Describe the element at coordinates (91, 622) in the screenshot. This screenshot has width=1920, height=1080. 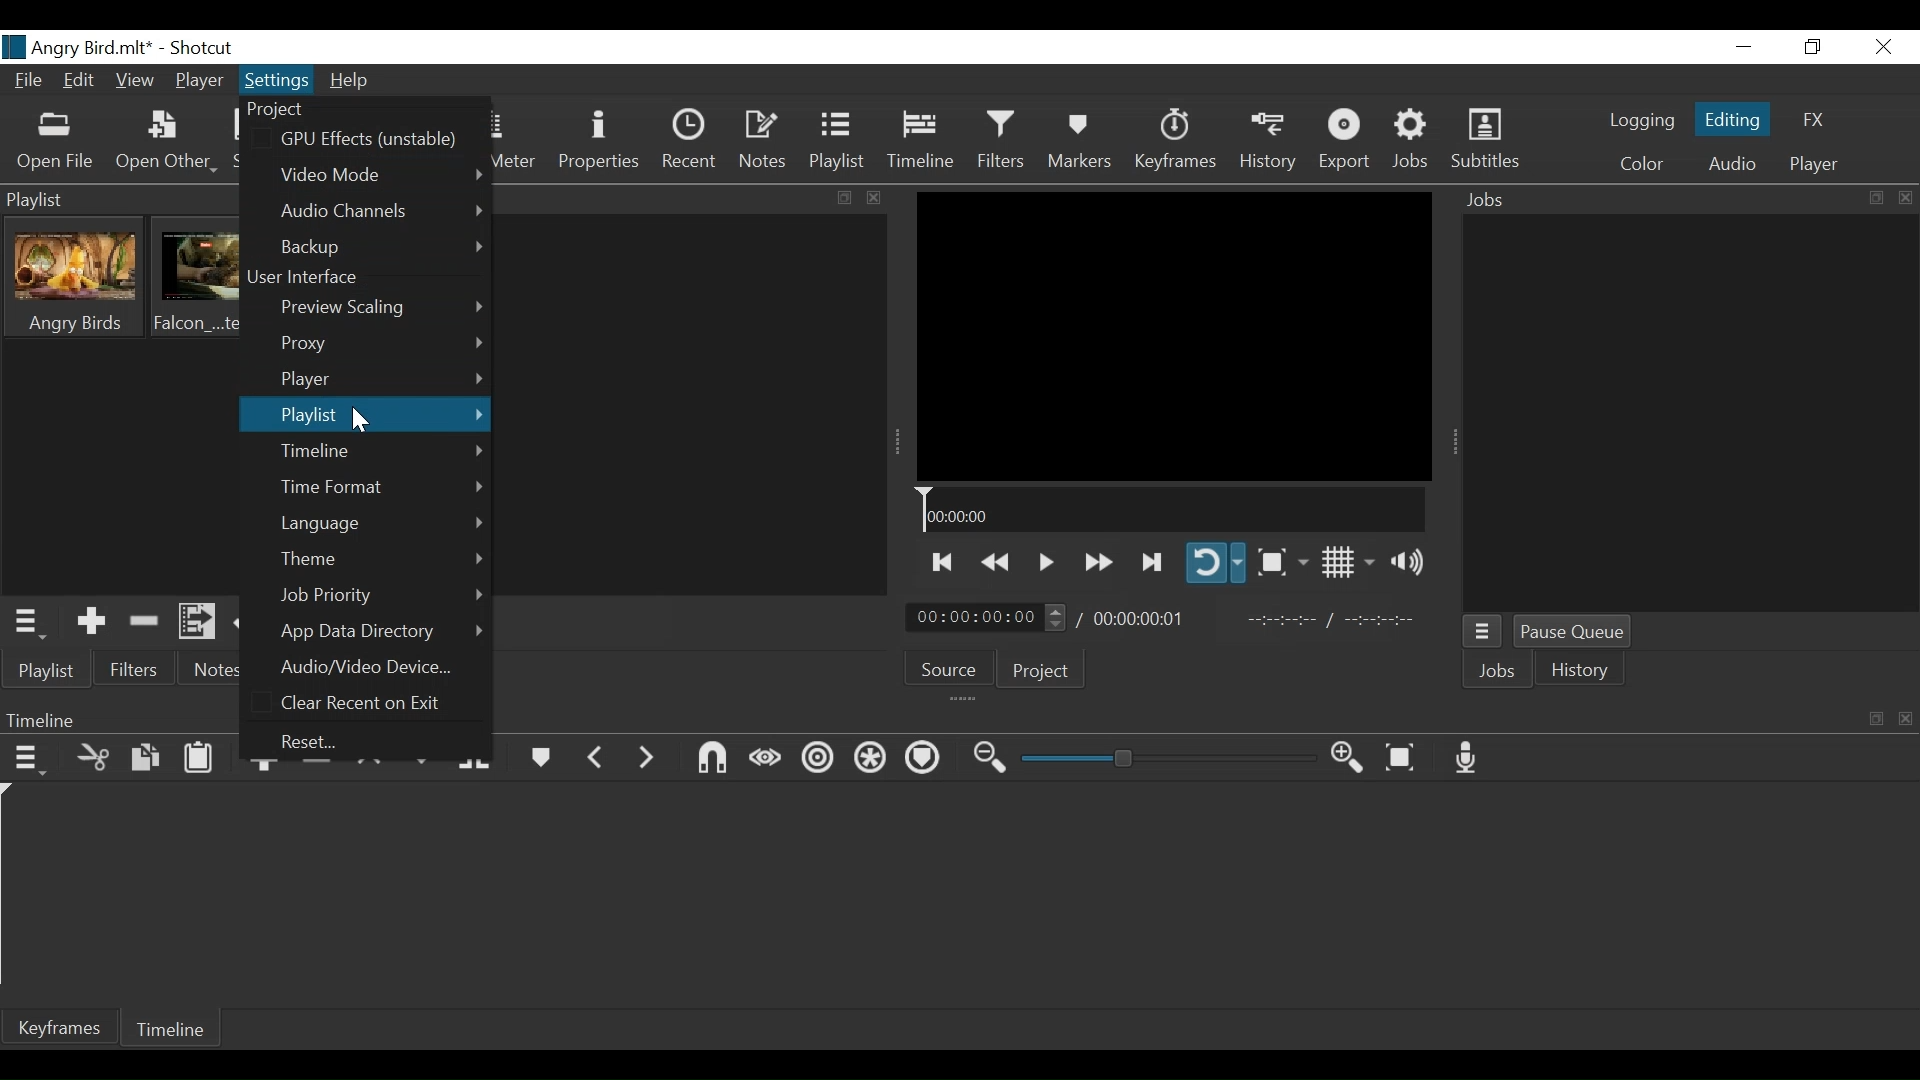
I see `Add the source to the playlist` at that location.